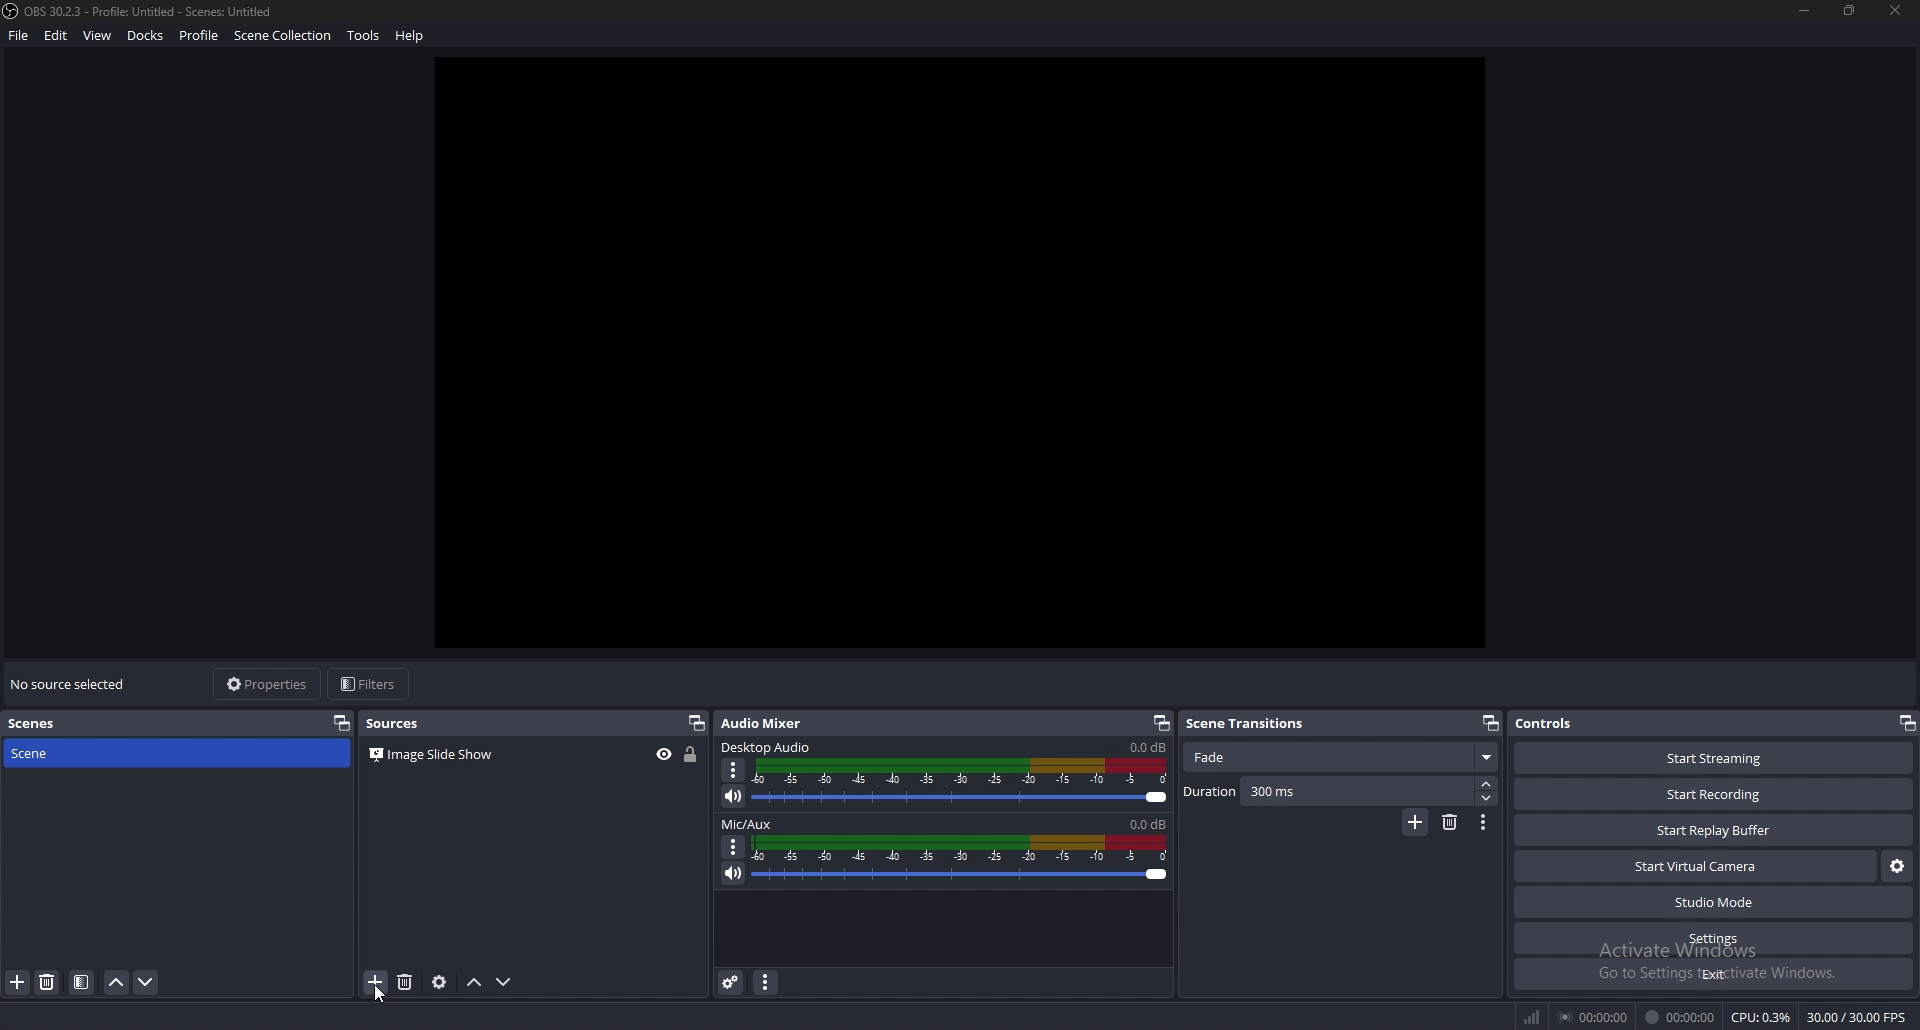 The width and height of the screenshot is (1920, 1030). Describe the element at coordinates (400, 722) in the screenshot. I see `sources` at that location.